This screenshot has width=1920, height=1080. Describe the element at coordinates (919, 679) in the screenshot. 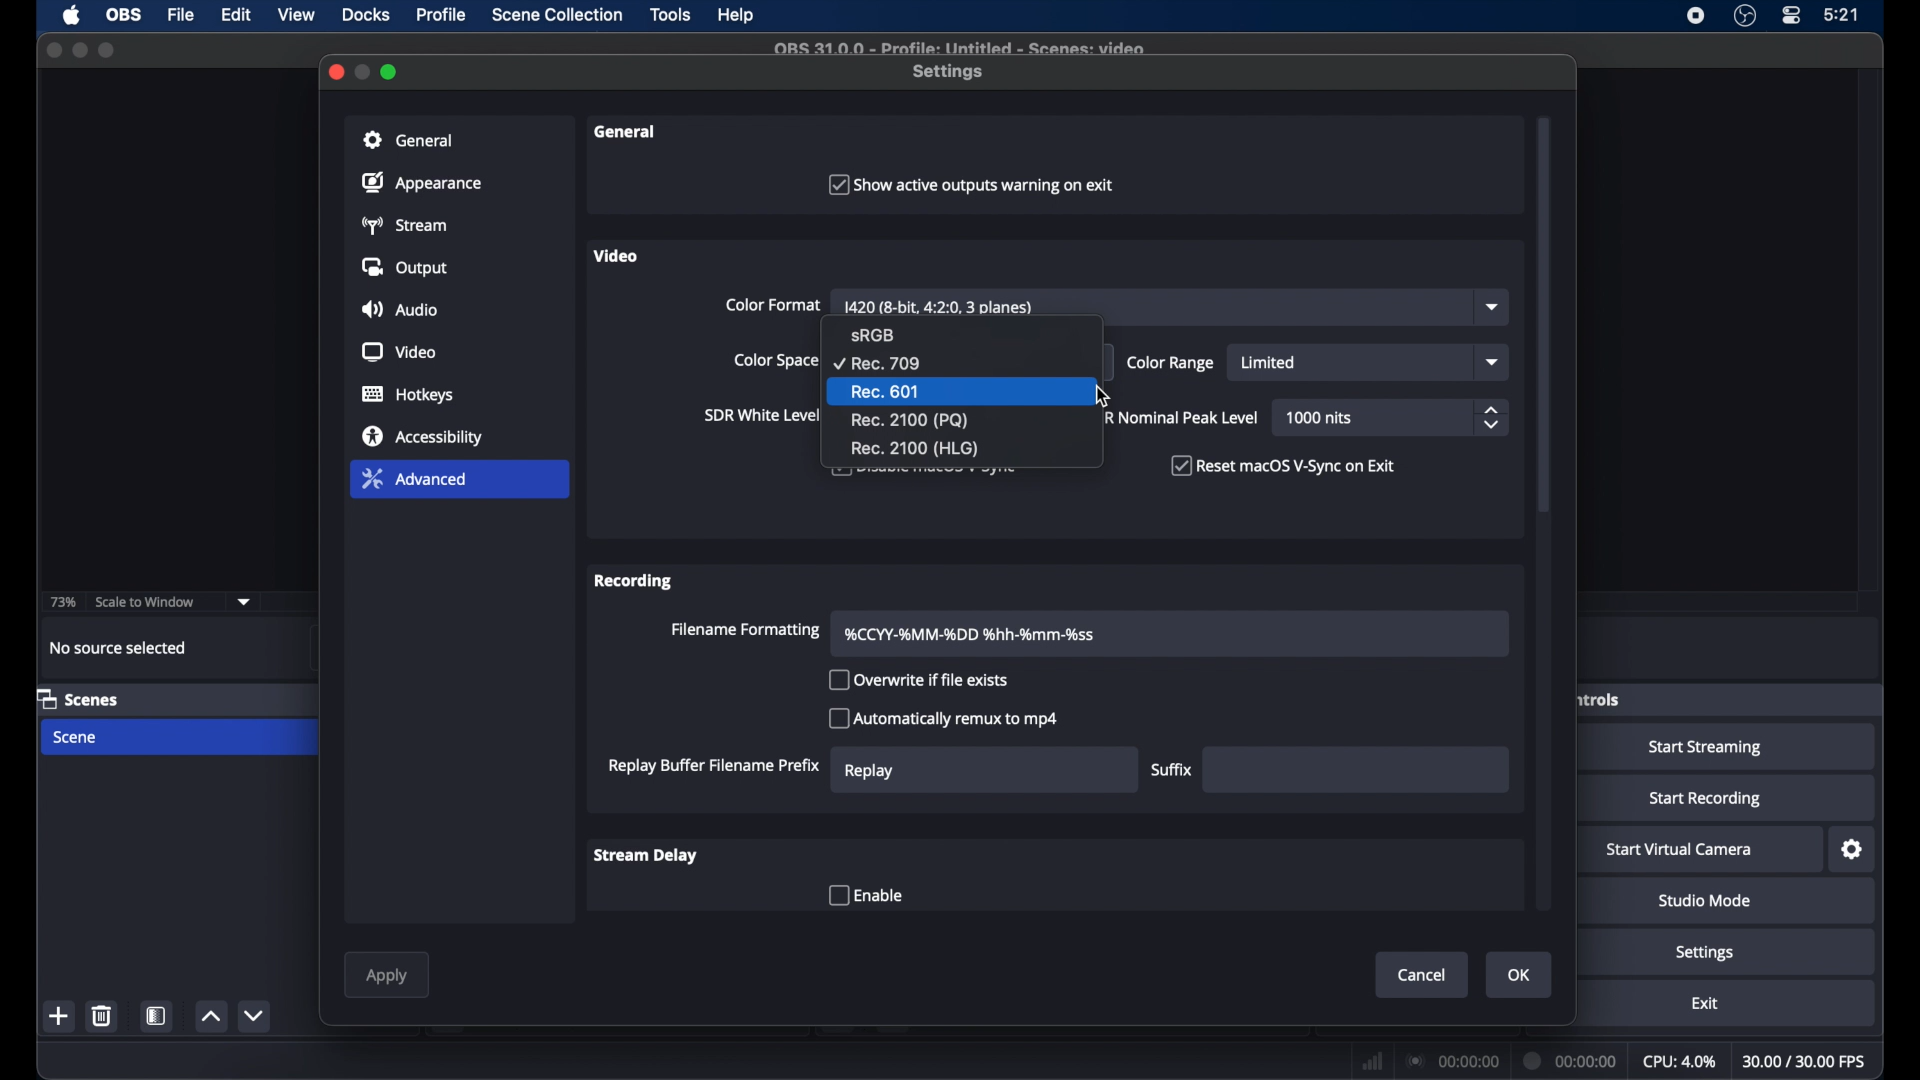

I see `overwrite if the file exists` at that location.